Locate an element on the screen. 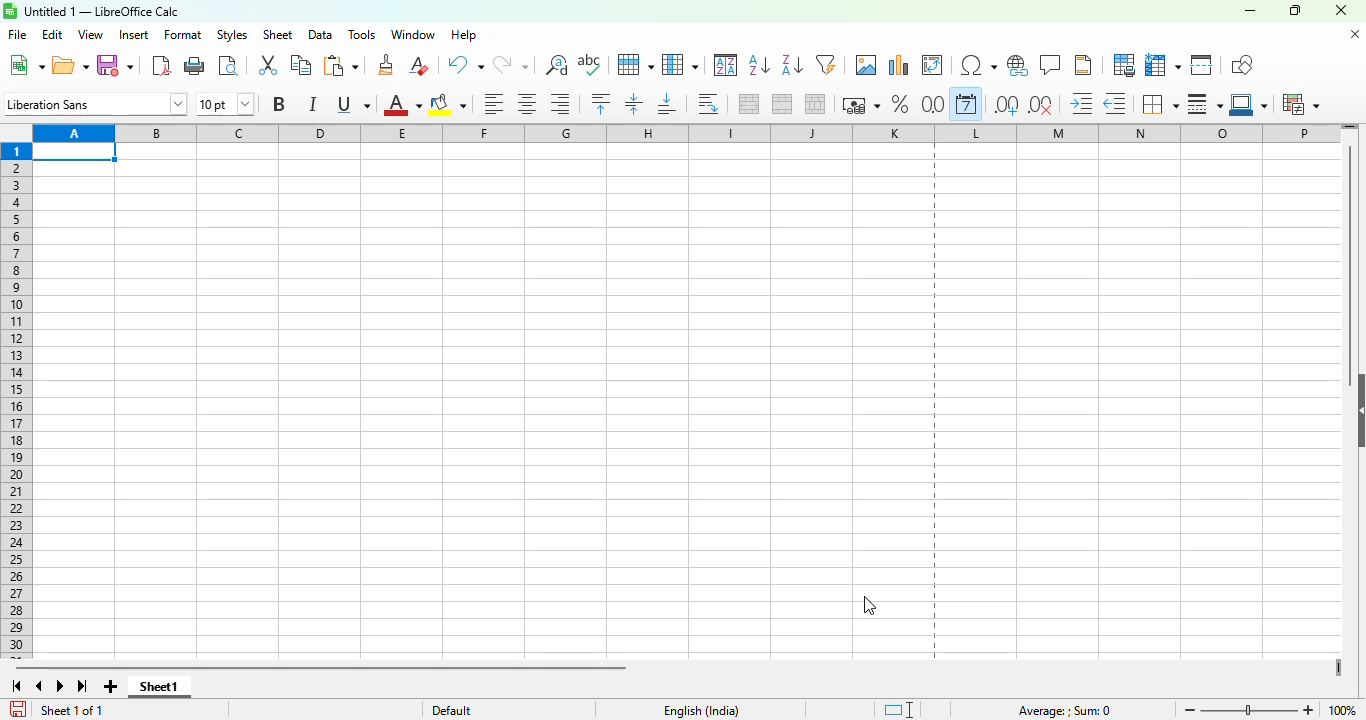  scroll to first sheet is located at coordinates (16, 687).